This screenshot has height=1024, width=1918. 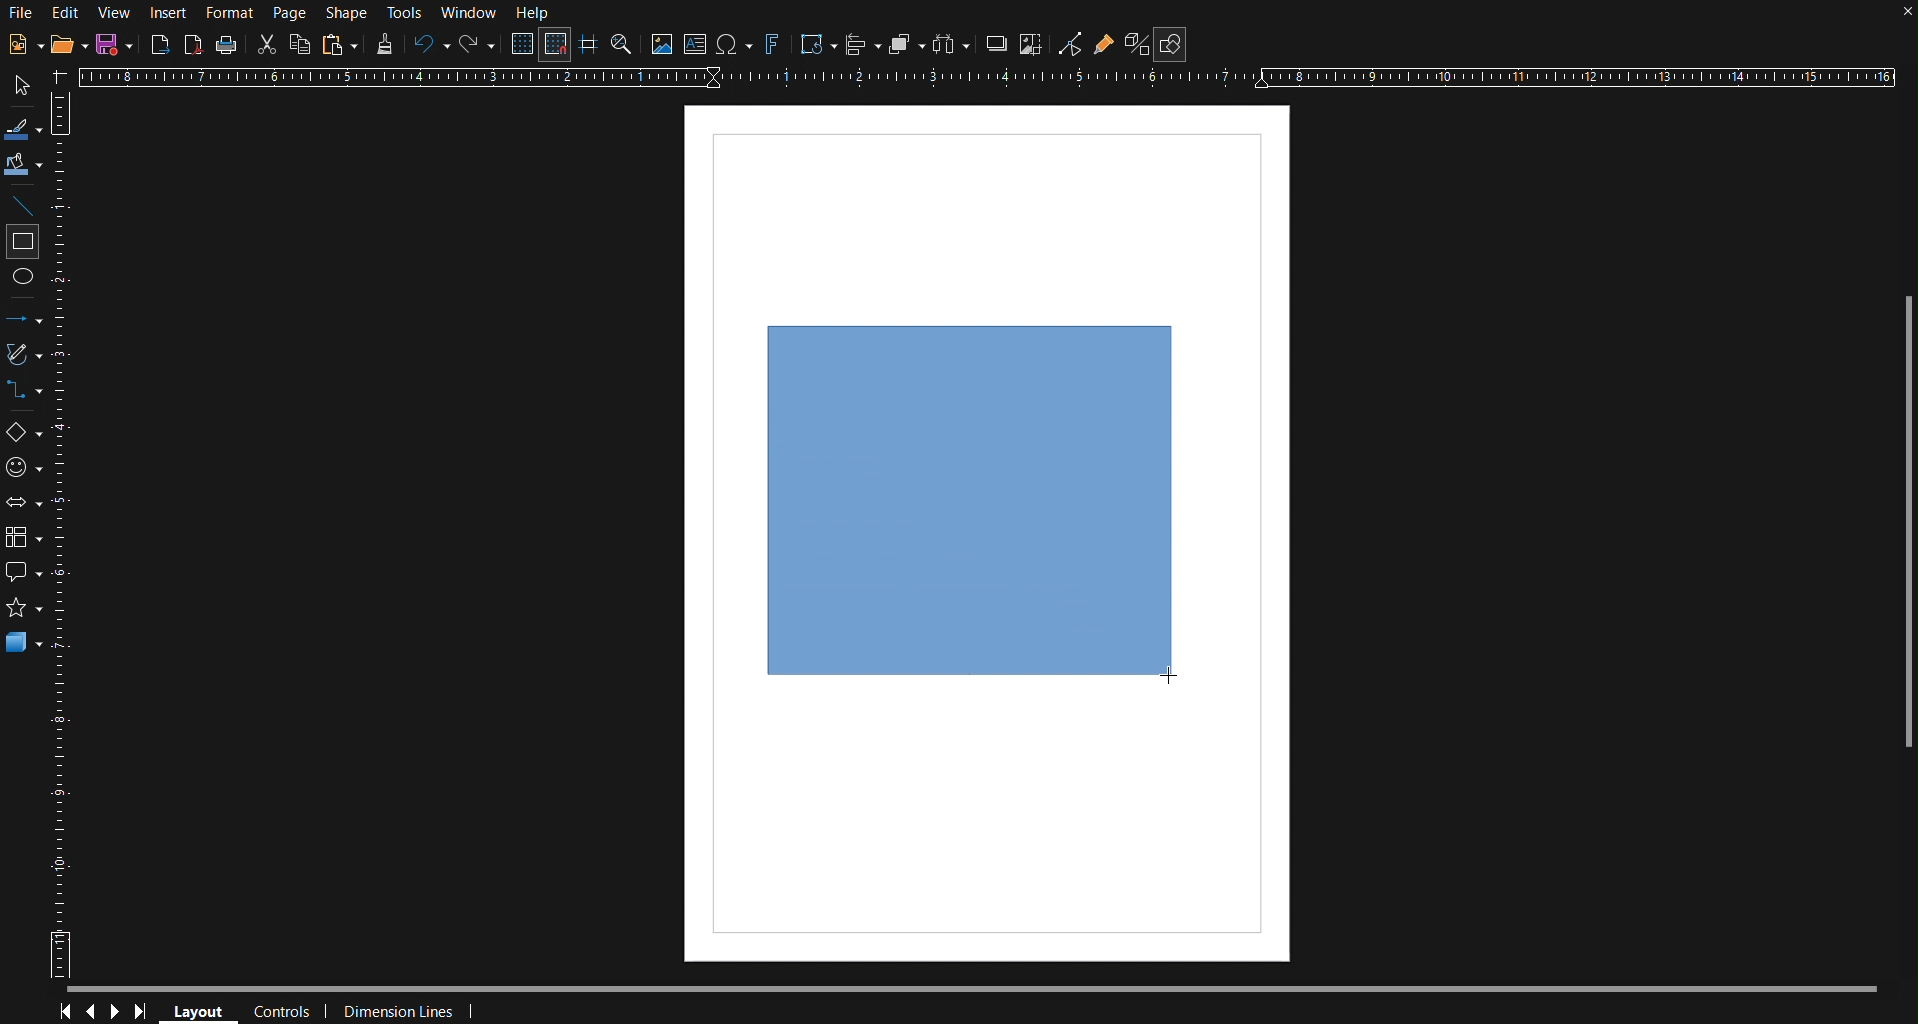 What do you see at coordinates (24, 126) in the screenshot?
I see `Line Color` at bounding box center [24, 126].